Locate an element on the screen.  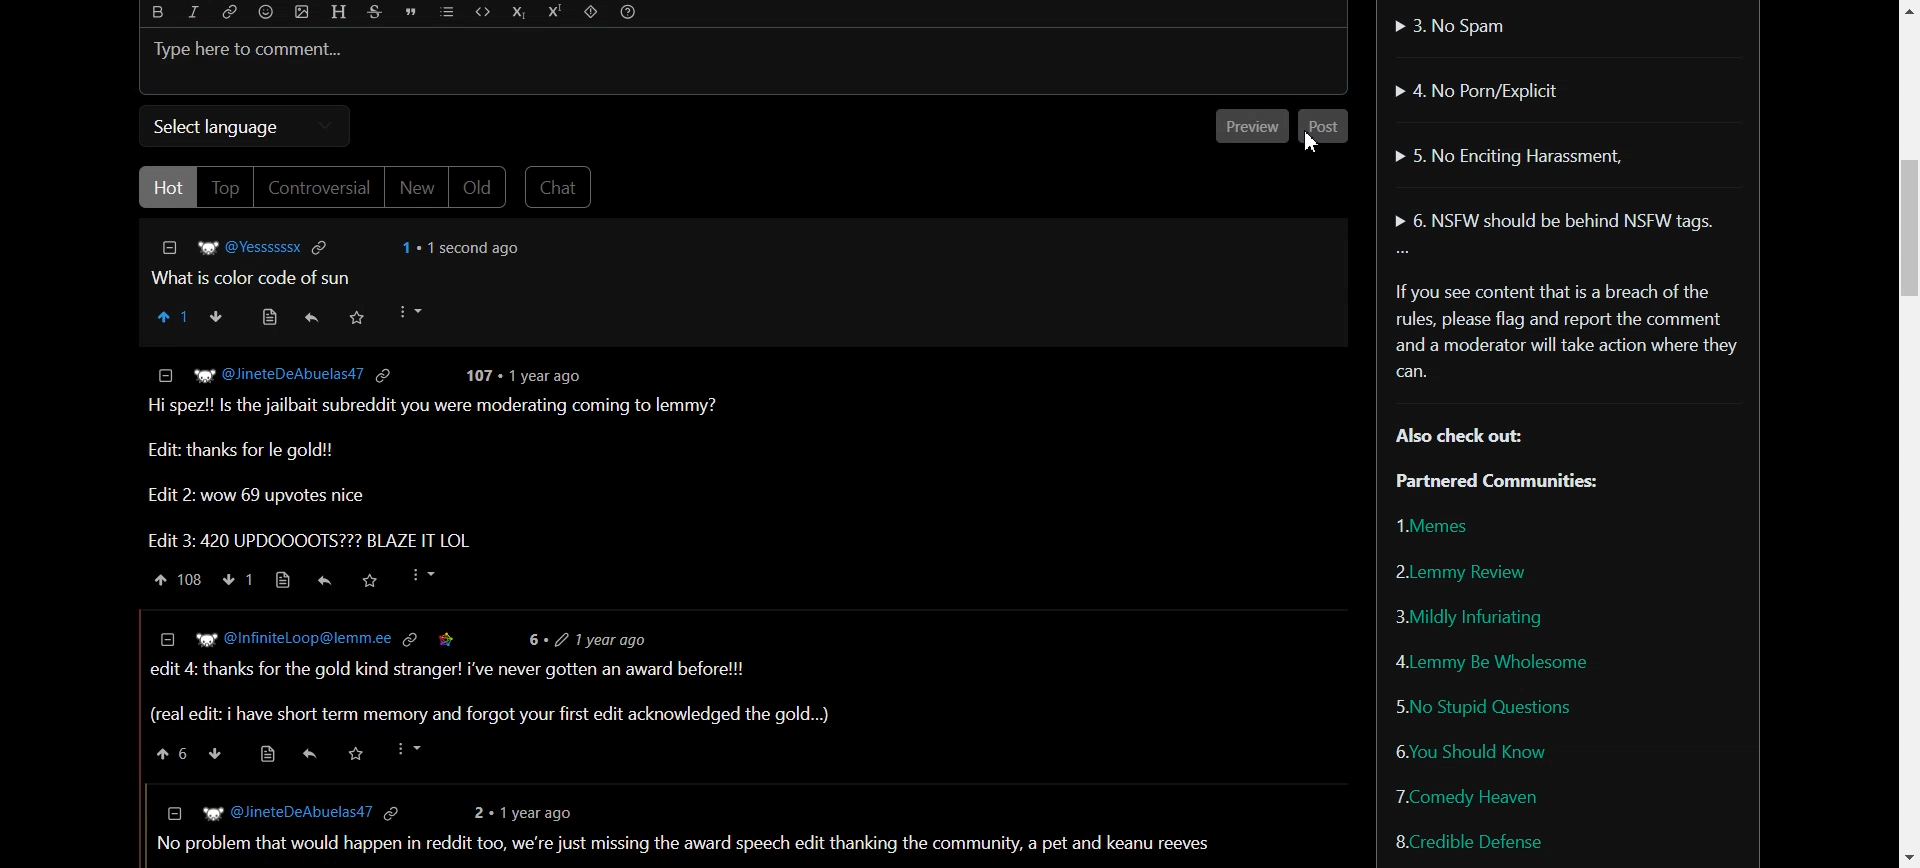
Code is located at coordinates (482, 13).